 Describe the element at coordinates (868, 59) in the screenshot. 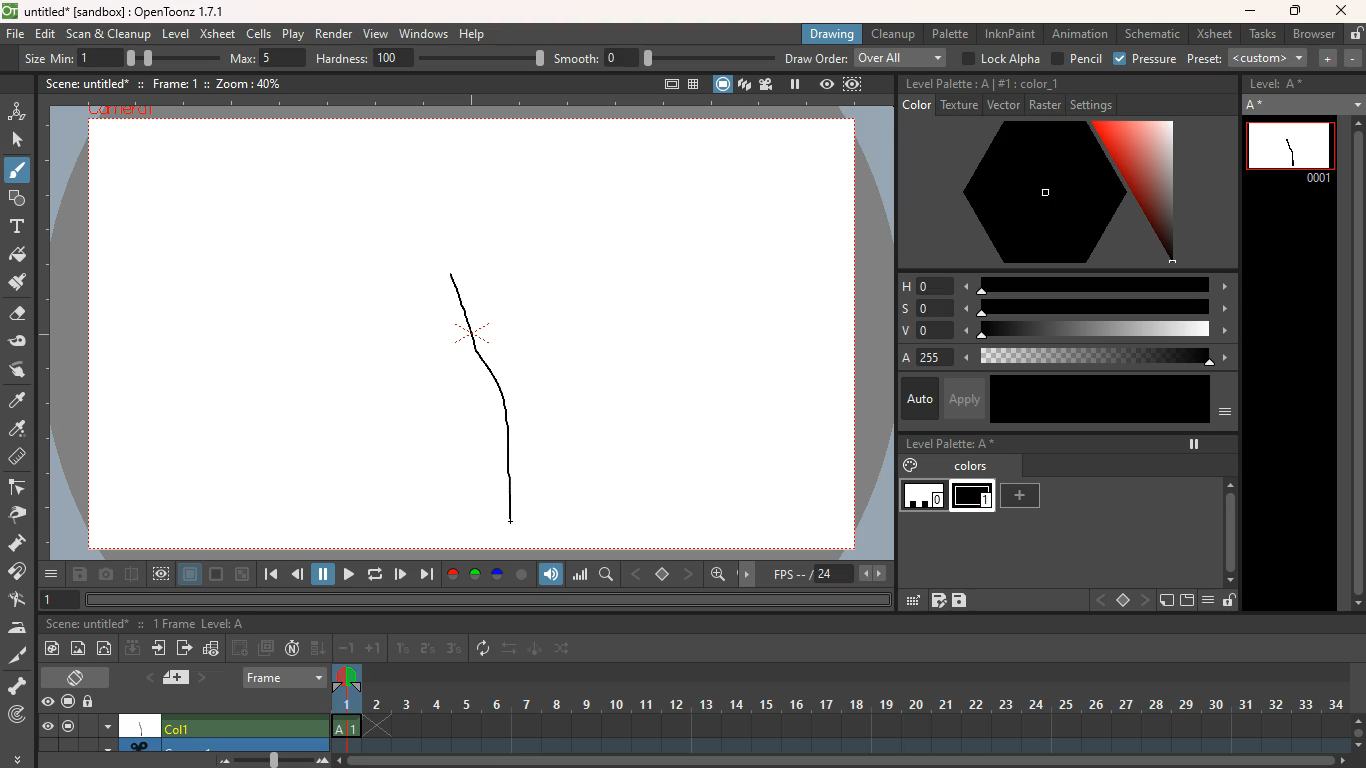

I see `draw order: over all` at that location.